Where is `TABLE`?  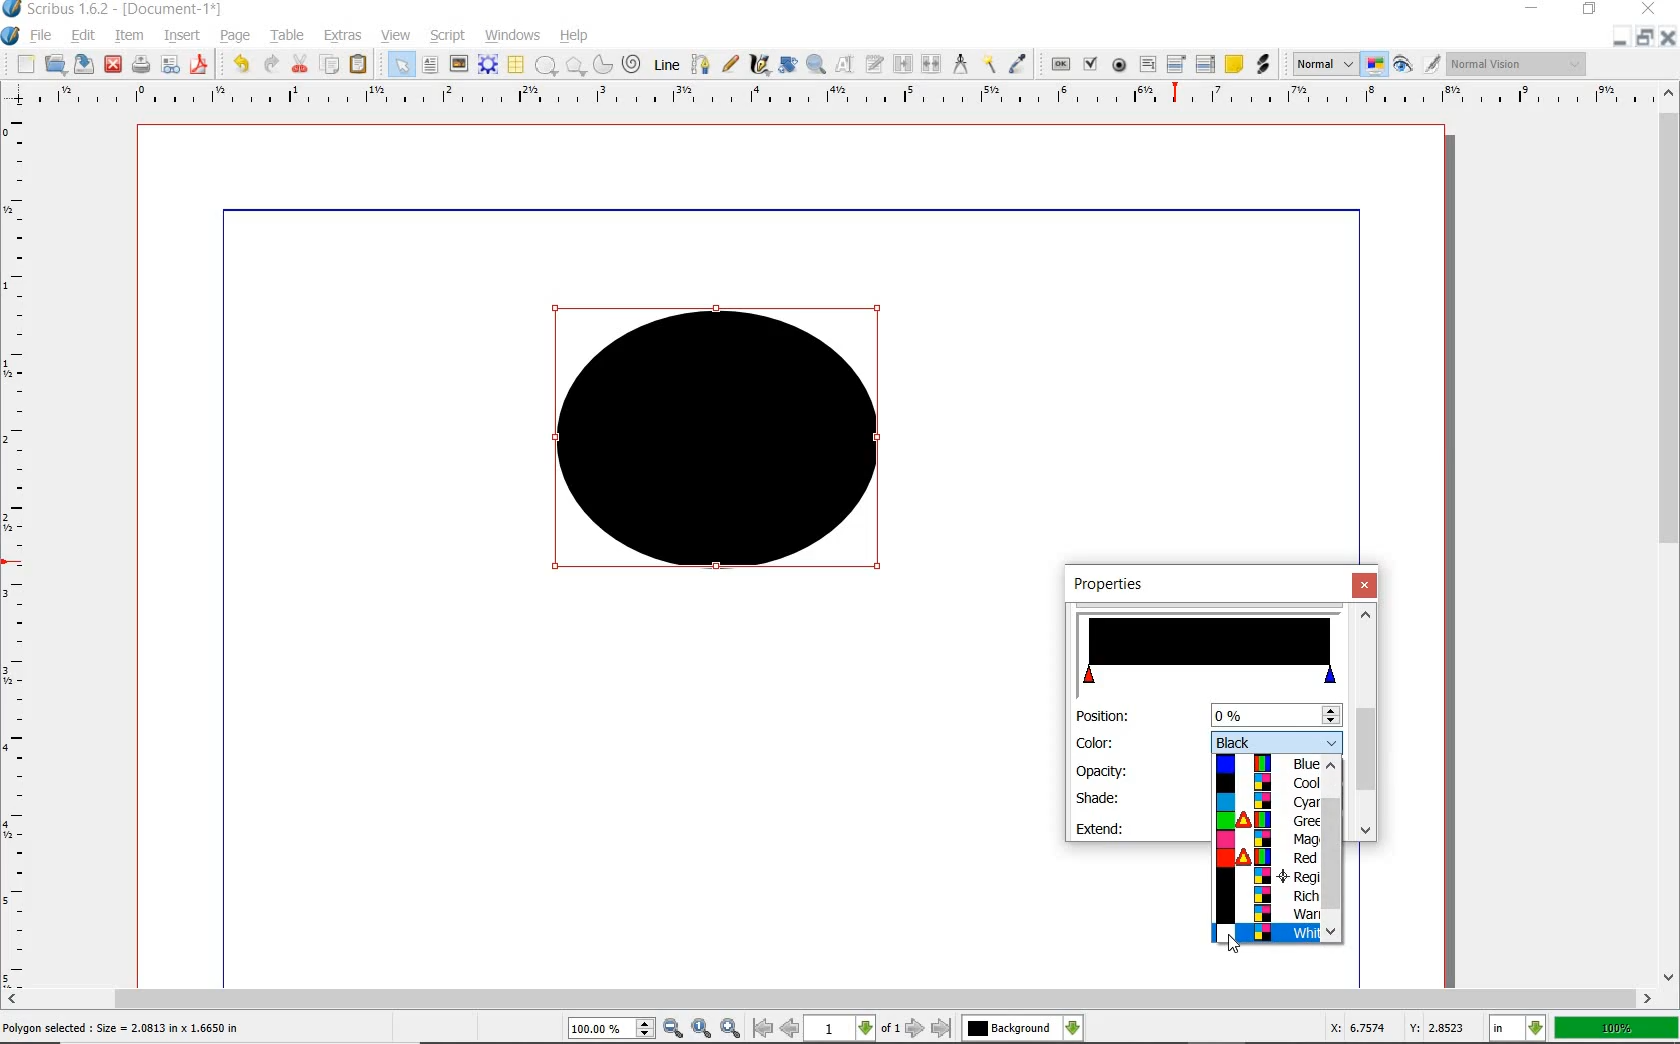 TABLE is located at coordinates (288, 36).